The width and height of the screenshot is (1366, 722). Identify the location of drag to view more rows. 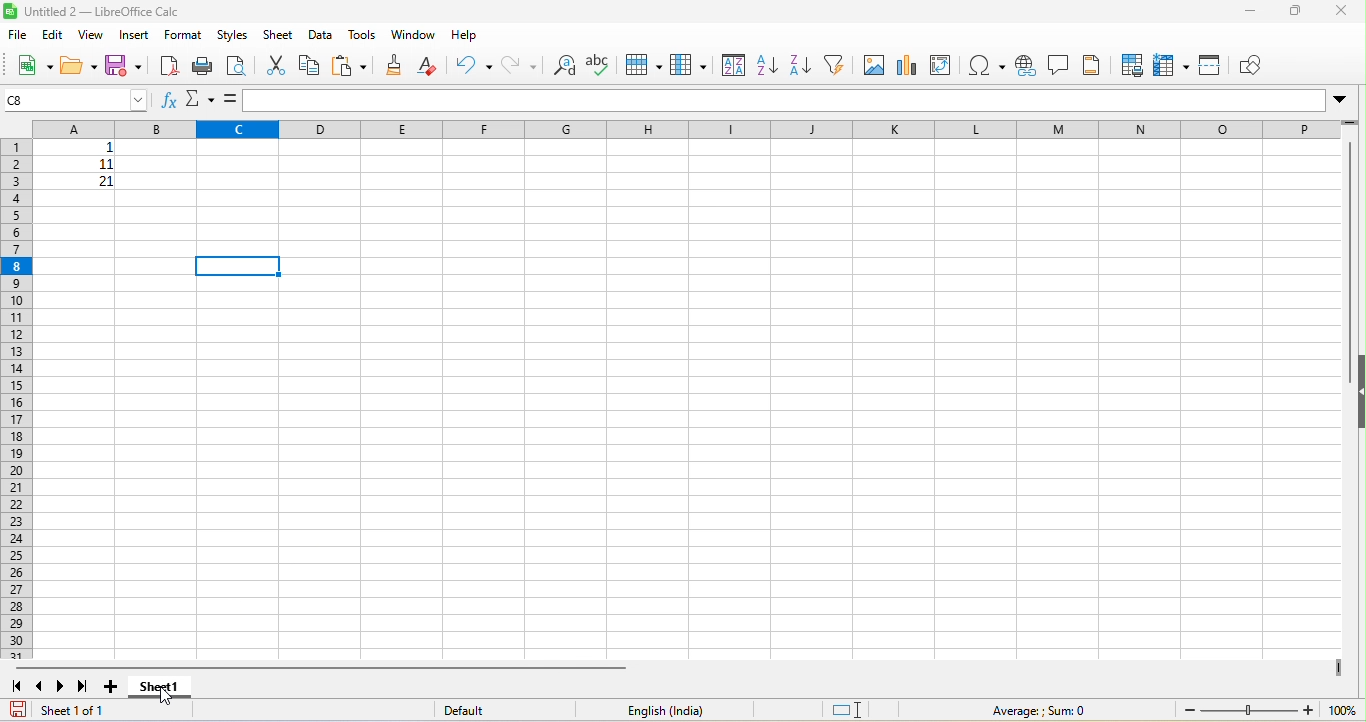
(1351, 125).